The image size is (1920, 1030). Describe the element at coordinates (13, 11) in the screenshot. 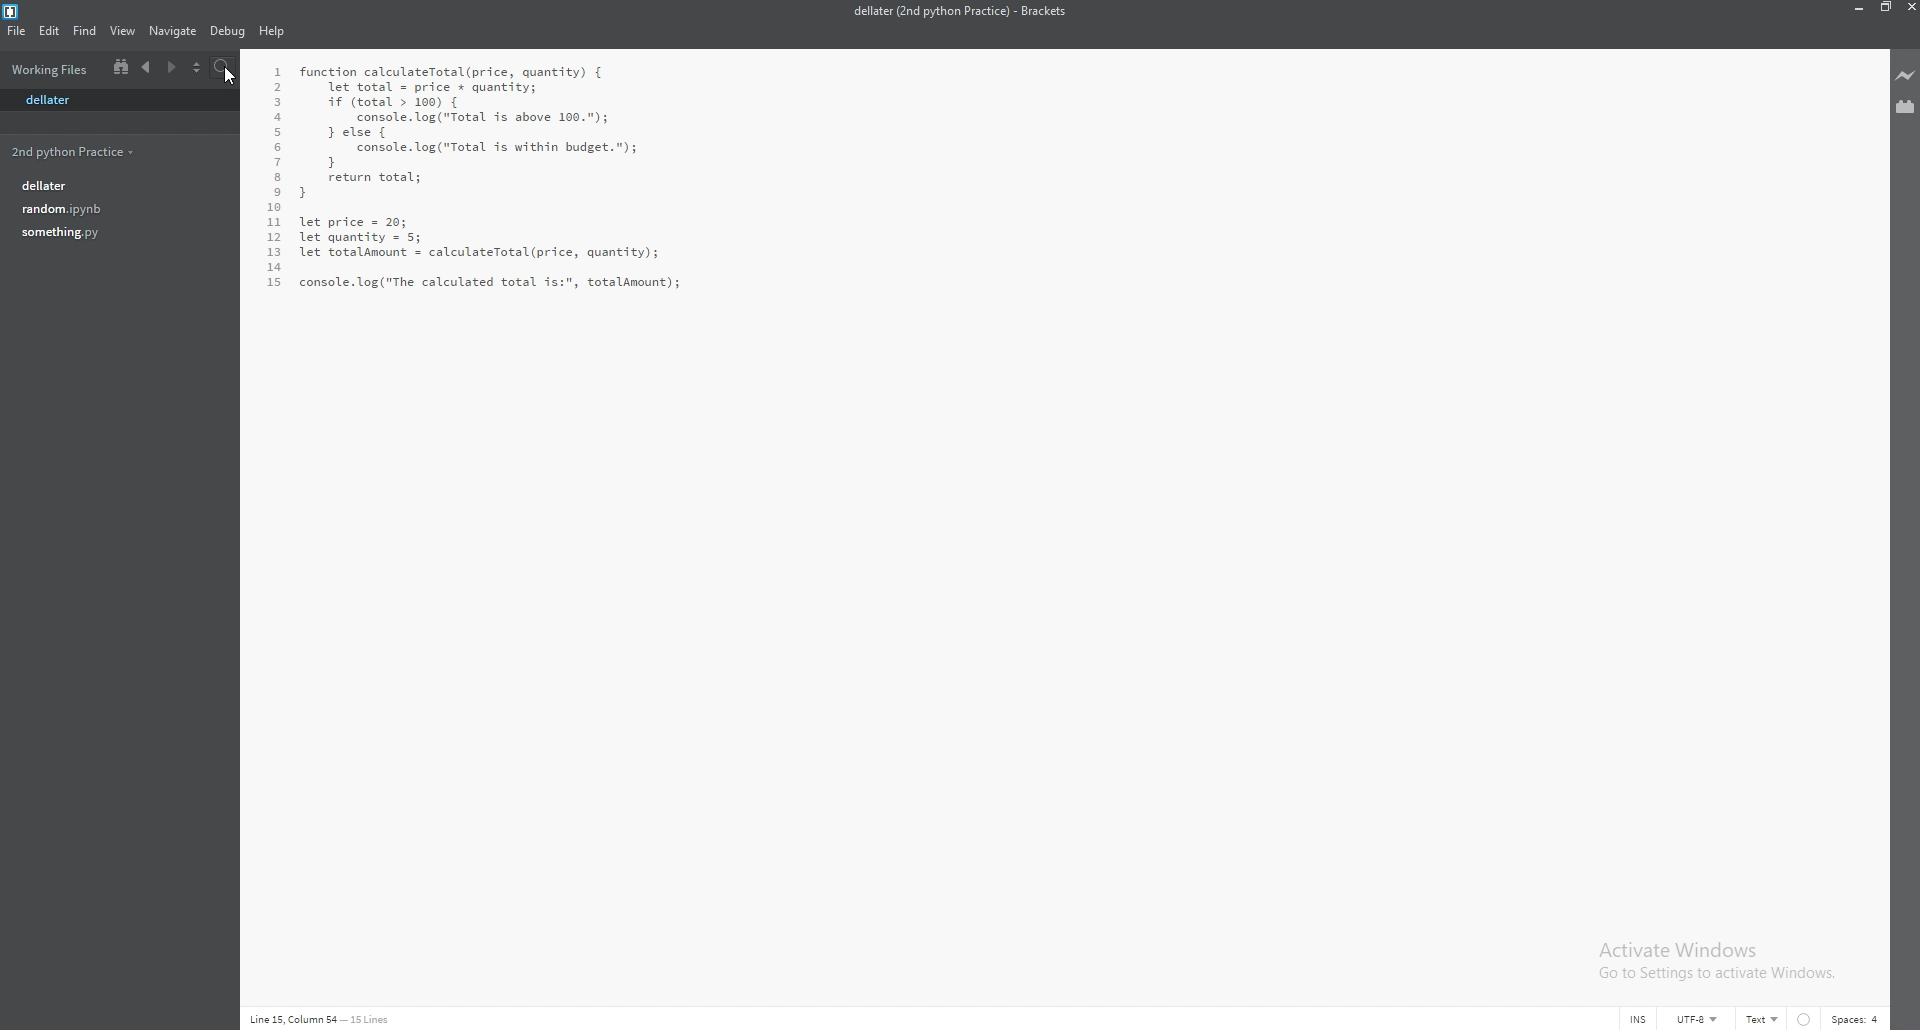

I see `bracket logo` at that location.